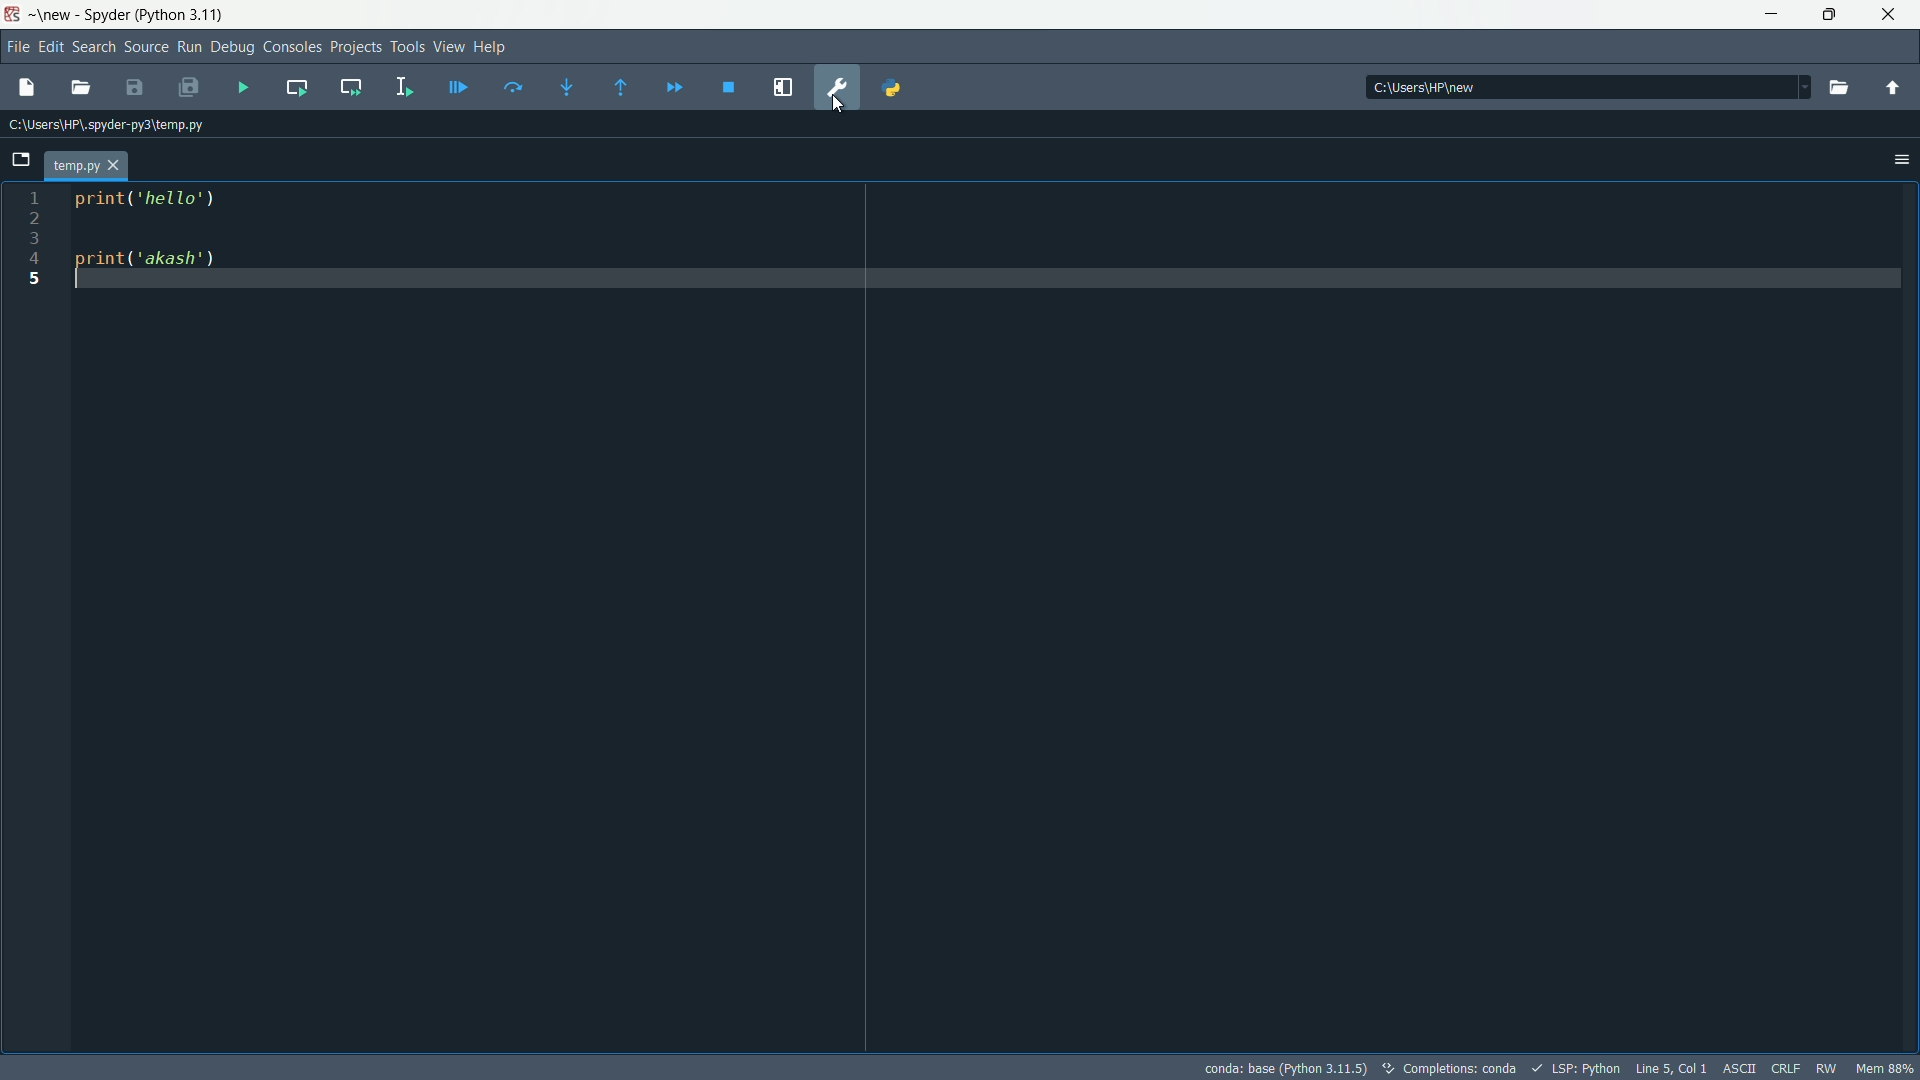 This screenshot has width=1920, height=1080. I want to click on run selection, so click(405, 84).